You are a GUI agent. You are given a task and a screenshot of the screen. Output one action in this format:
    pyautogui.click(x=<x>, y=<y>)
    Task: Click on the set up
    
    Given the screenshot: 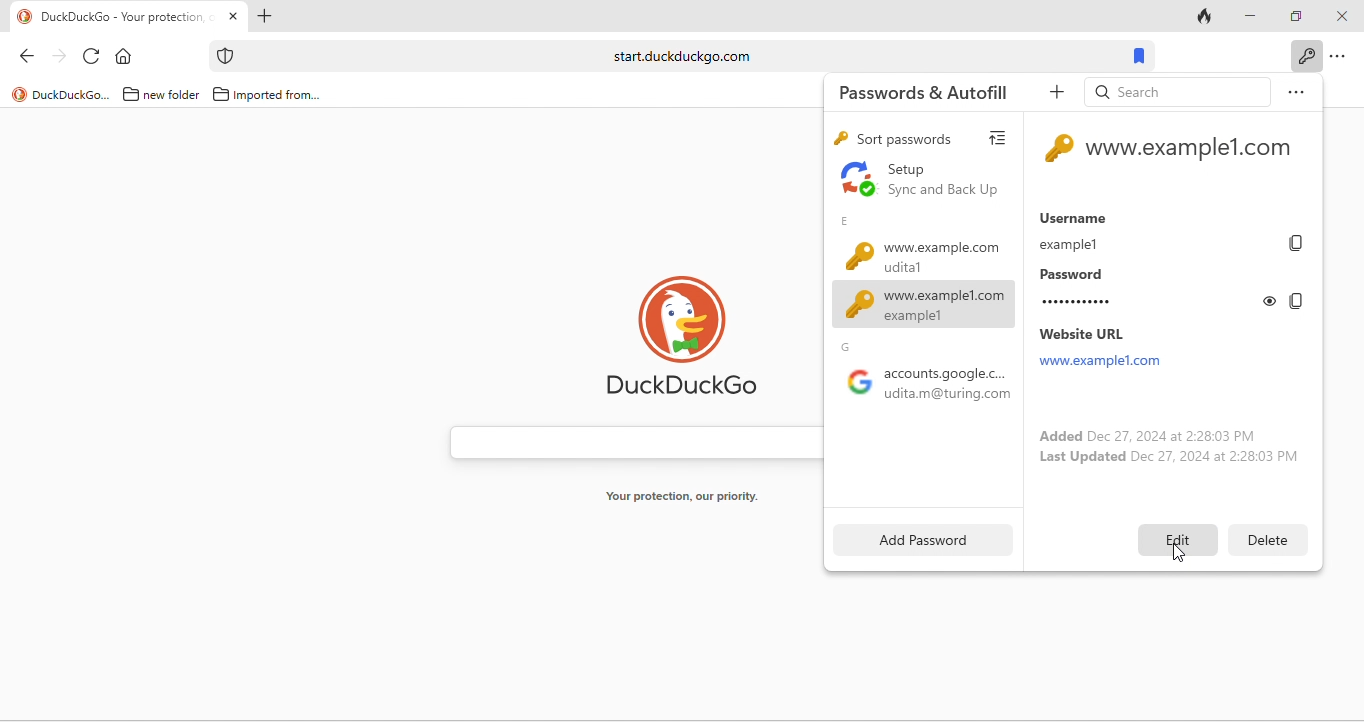 What is the action you would take?
    pyautogui.click(x=922, y=181)
    